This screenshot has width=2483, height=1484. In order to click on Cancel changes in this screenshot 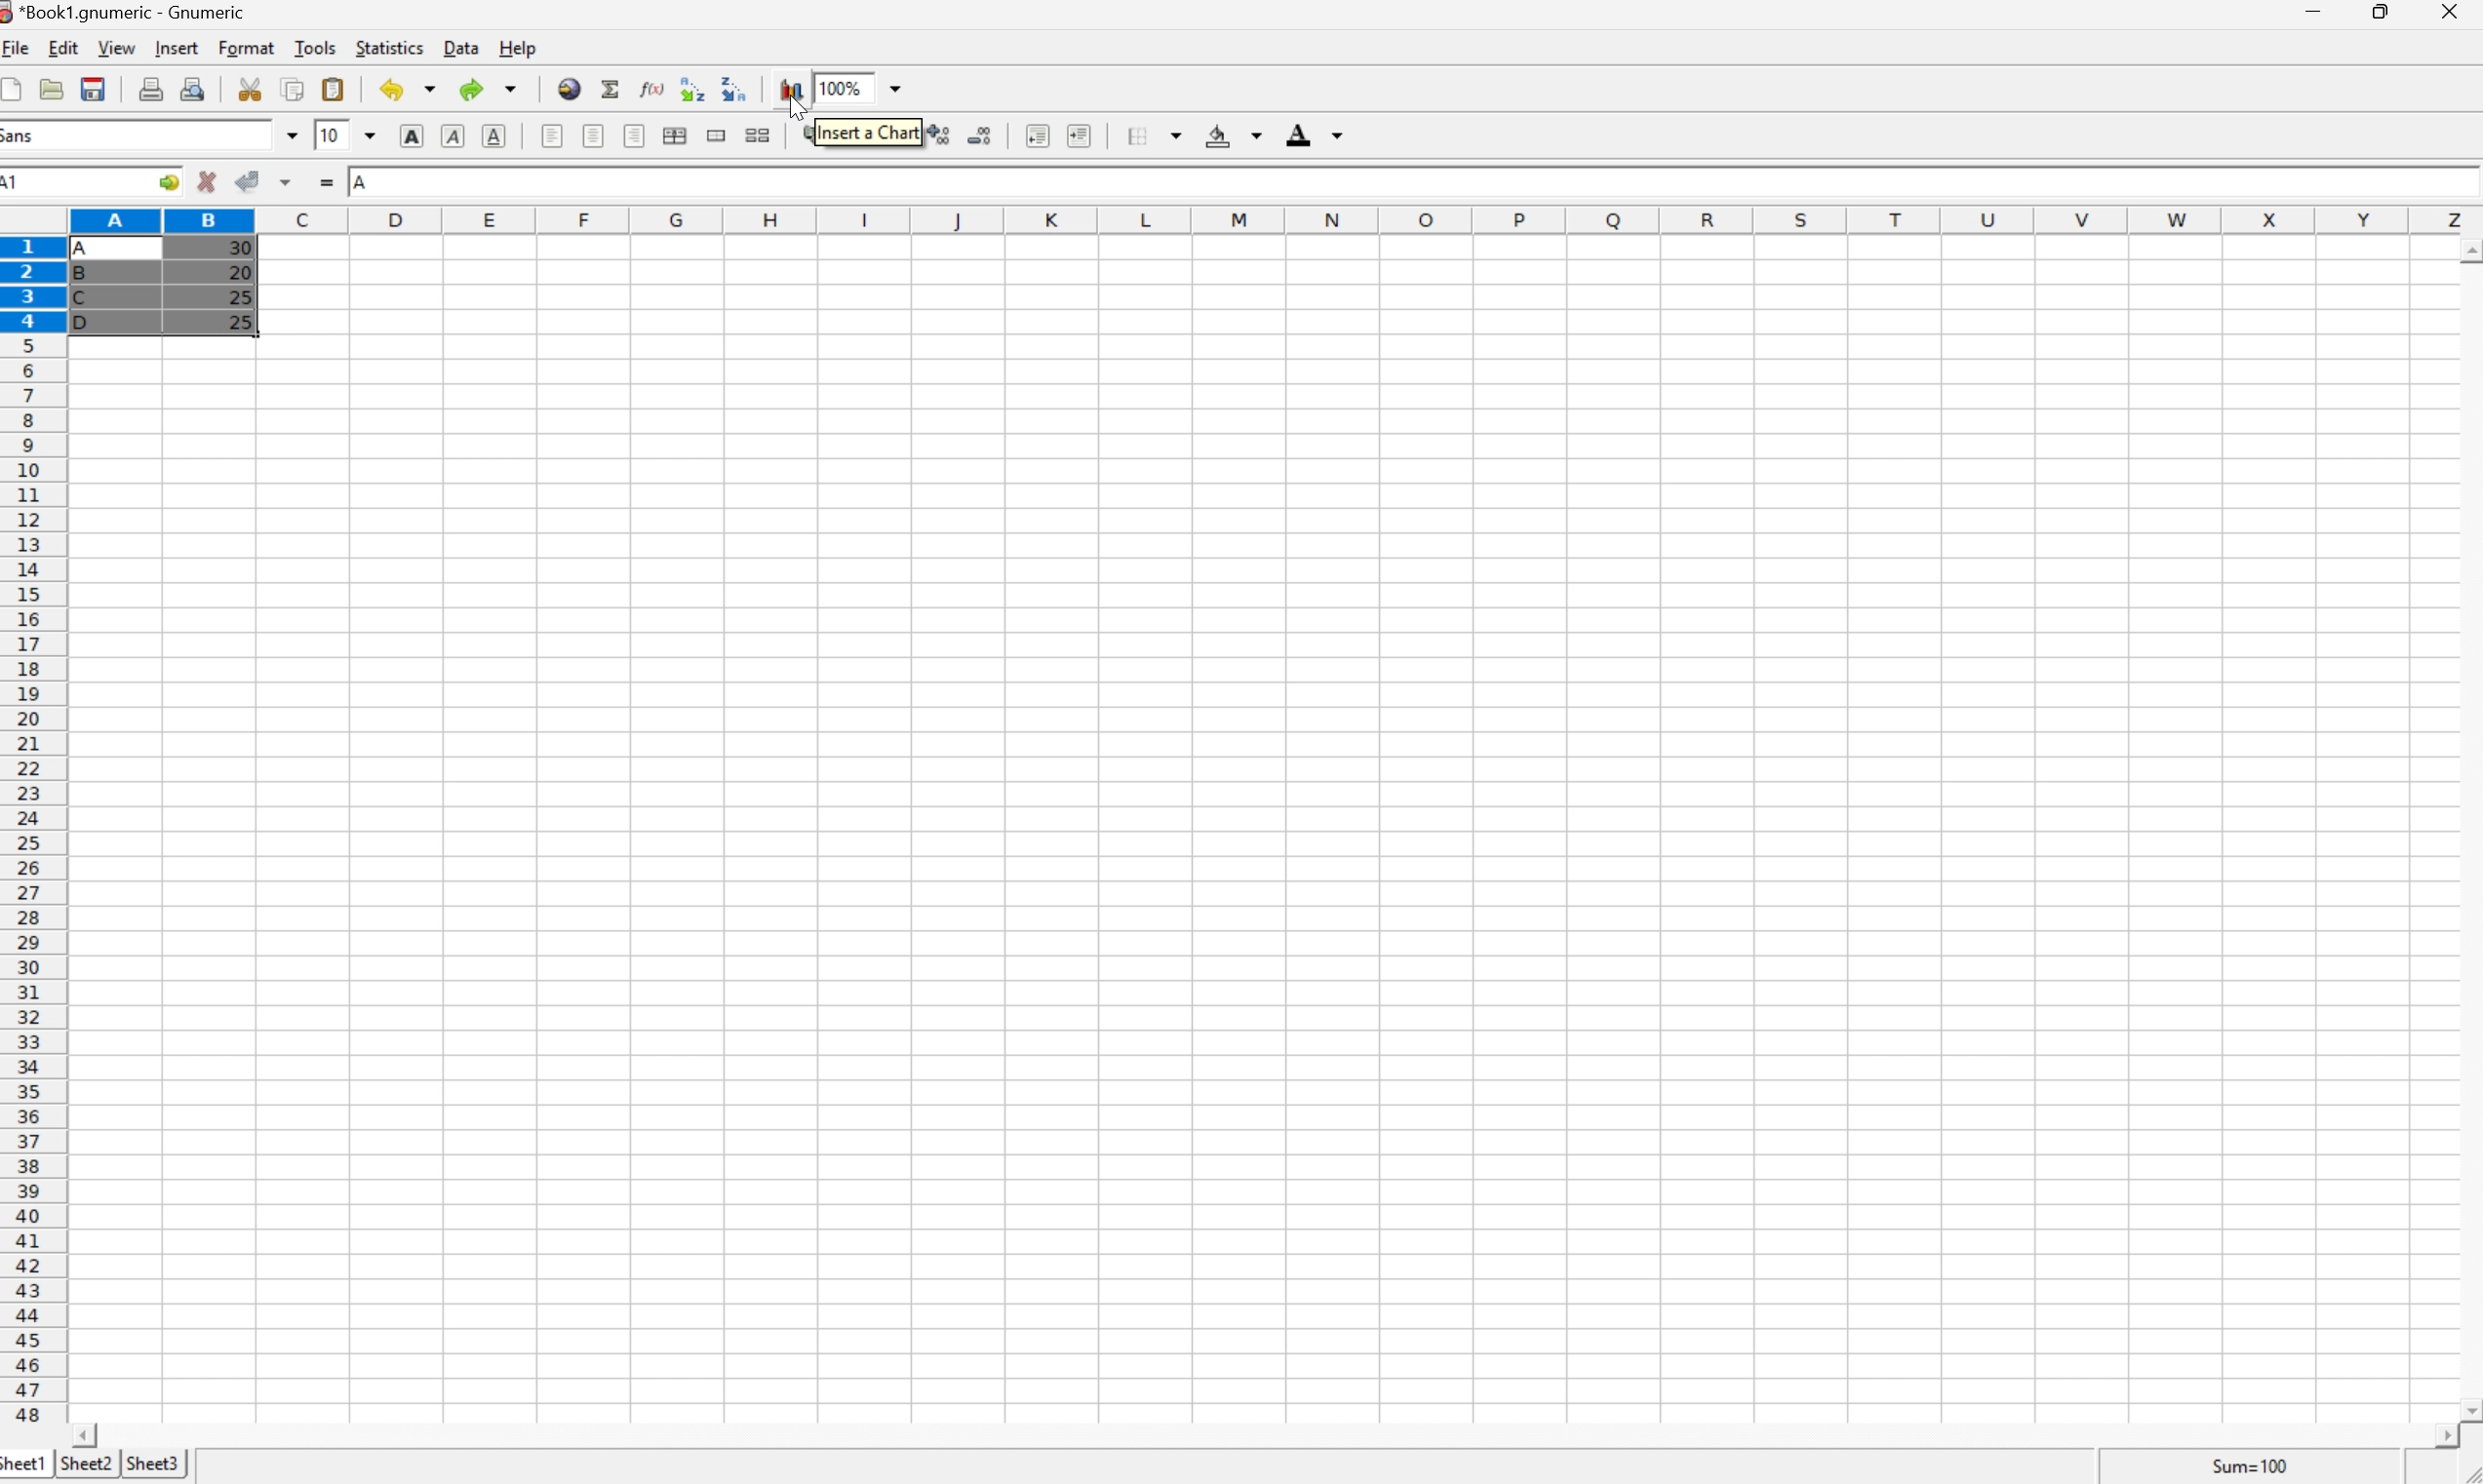, I will do `click(207, 180)`.